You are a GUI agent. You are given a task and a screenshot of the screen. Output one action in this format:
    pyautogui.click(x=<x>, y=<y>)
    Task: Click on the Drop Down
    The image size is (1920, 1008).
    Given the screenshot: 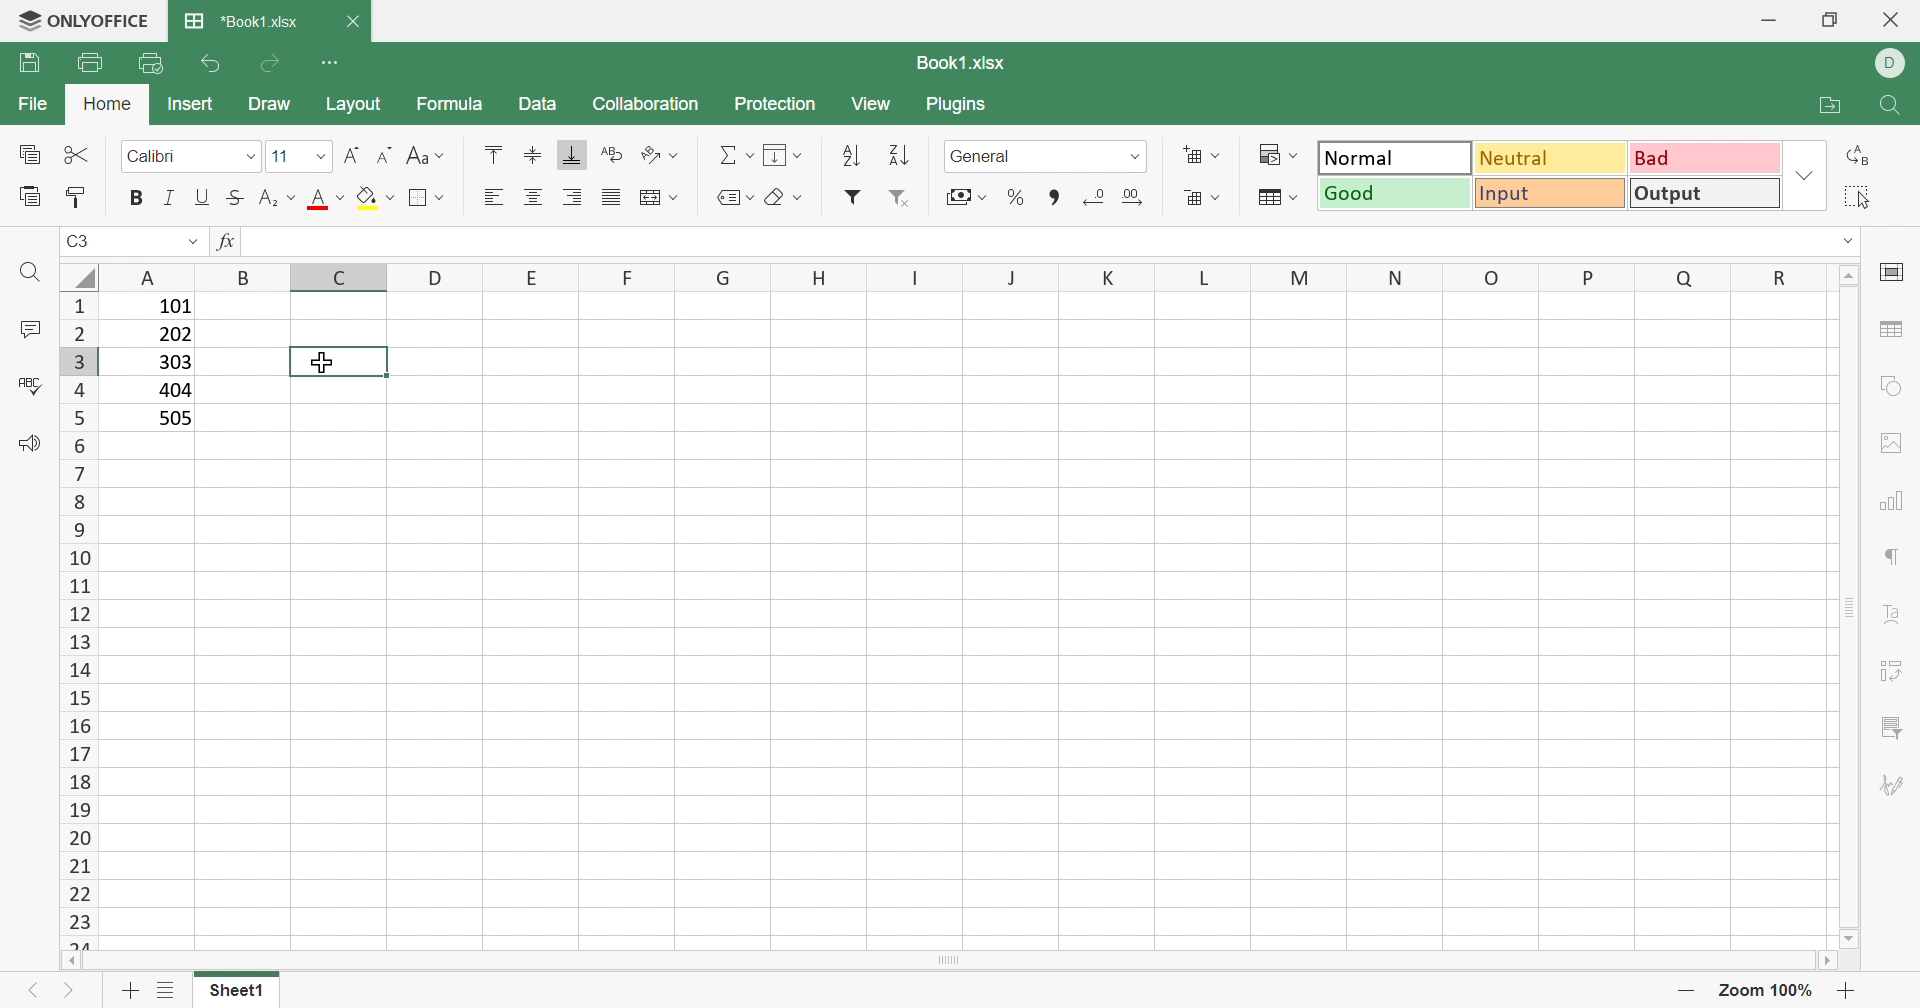 What is the action you would take?
    pyautogui.click(x=1804, y=175)
    